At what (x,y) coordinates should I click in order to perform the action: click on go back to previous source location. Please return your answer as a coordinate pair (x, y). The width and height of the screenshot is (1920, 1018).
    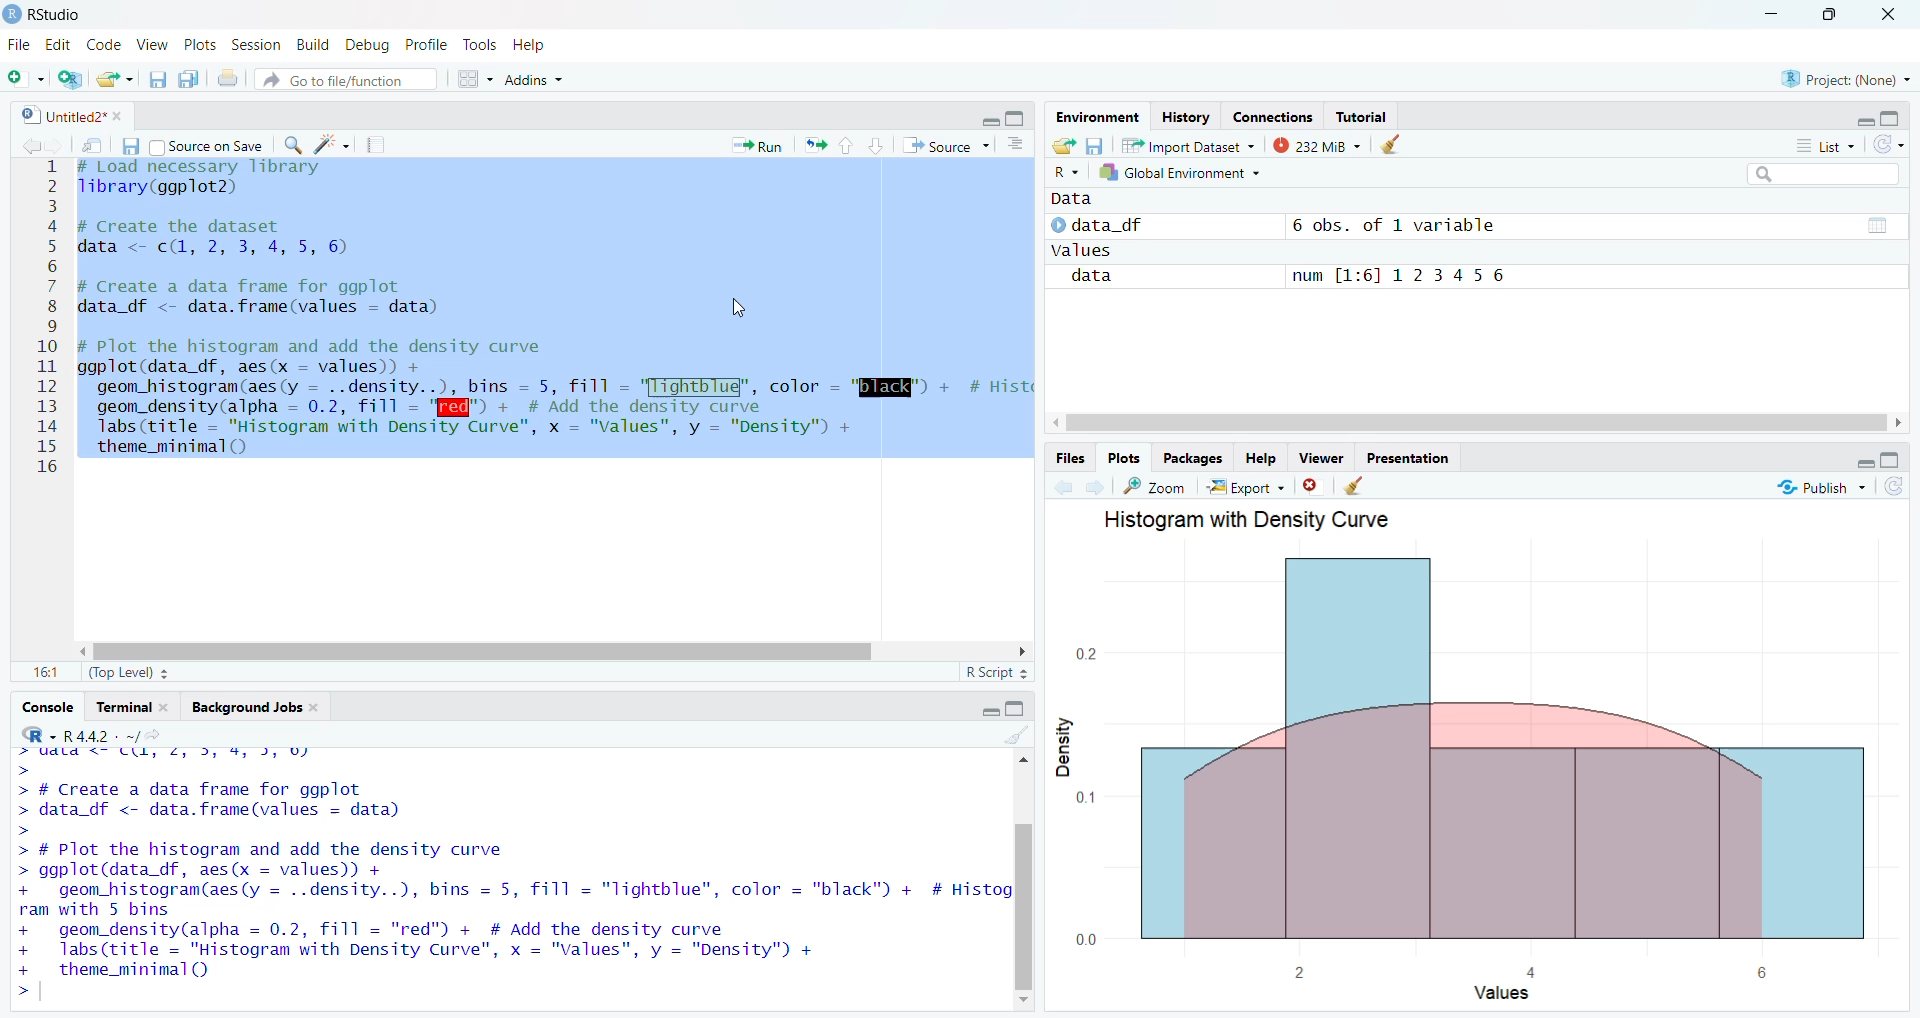
    Looking at the image, I should click on (35, 143).